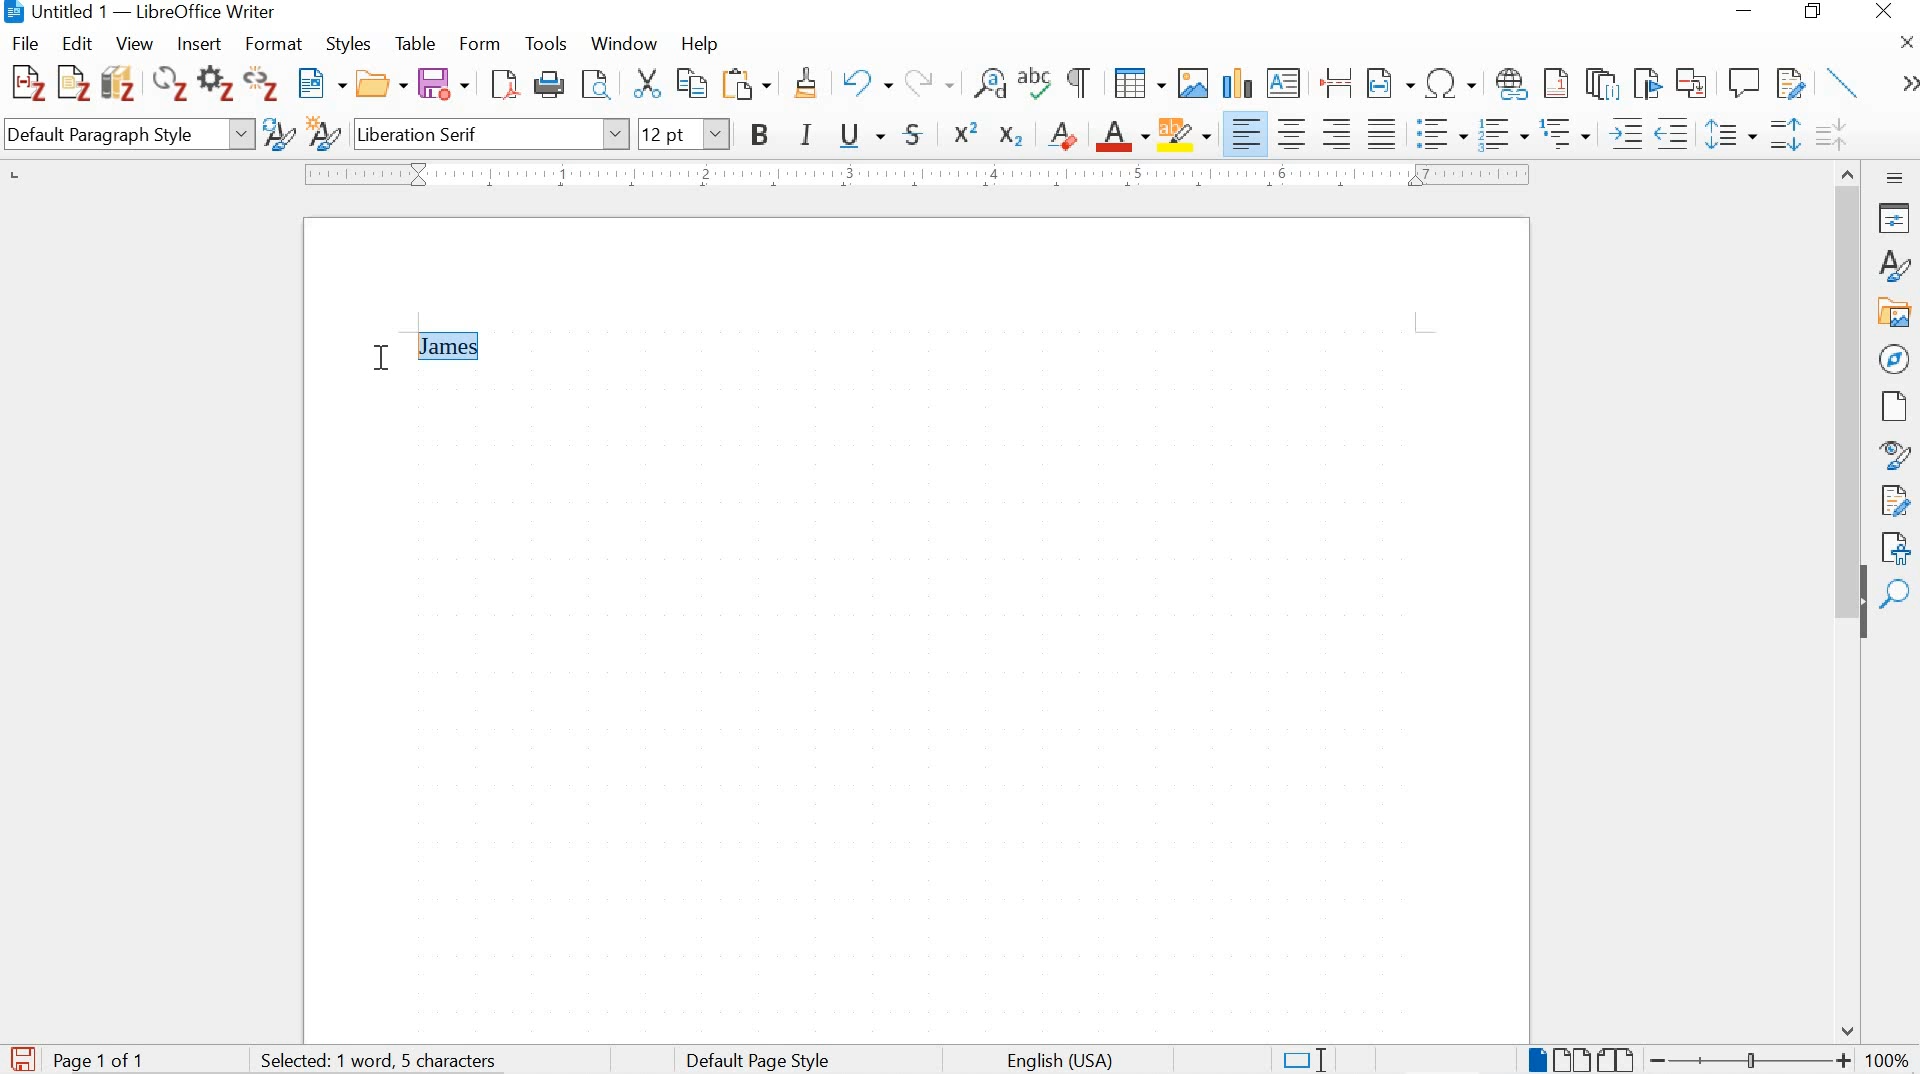  I want to click on insert line, so click(1844, 82).